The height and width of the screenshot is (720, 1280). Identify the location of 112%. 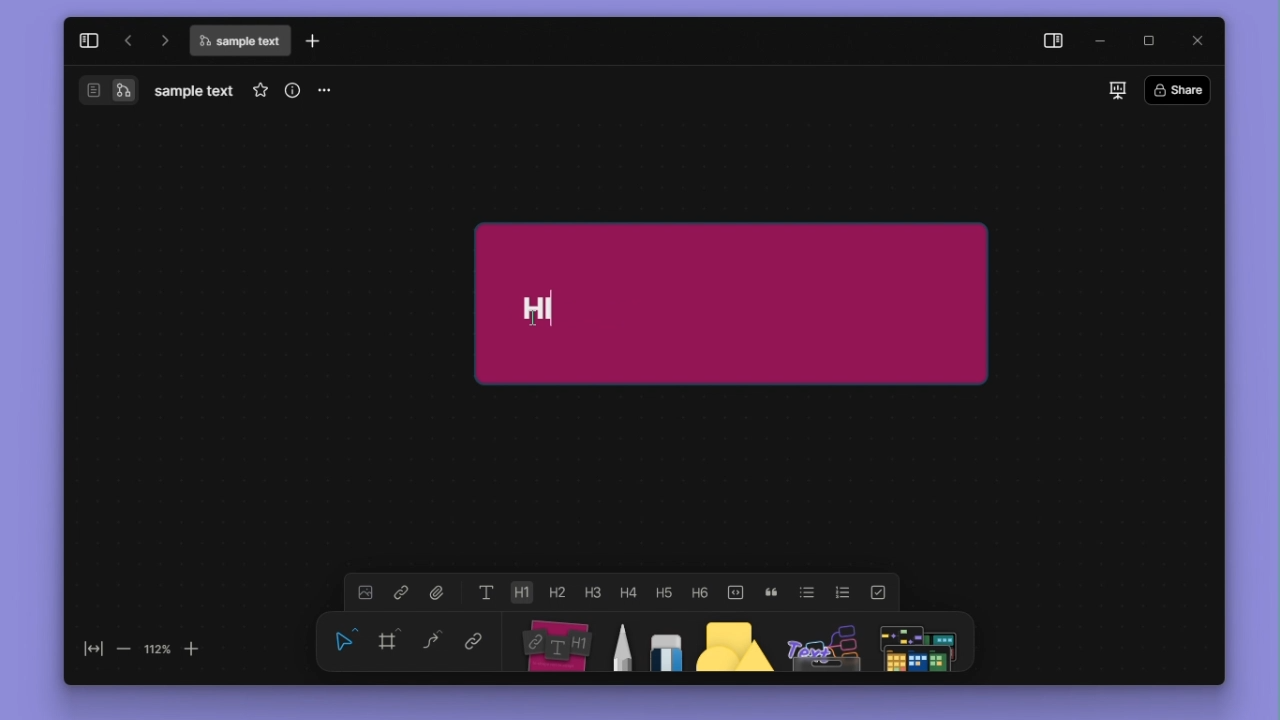
(157, 650).